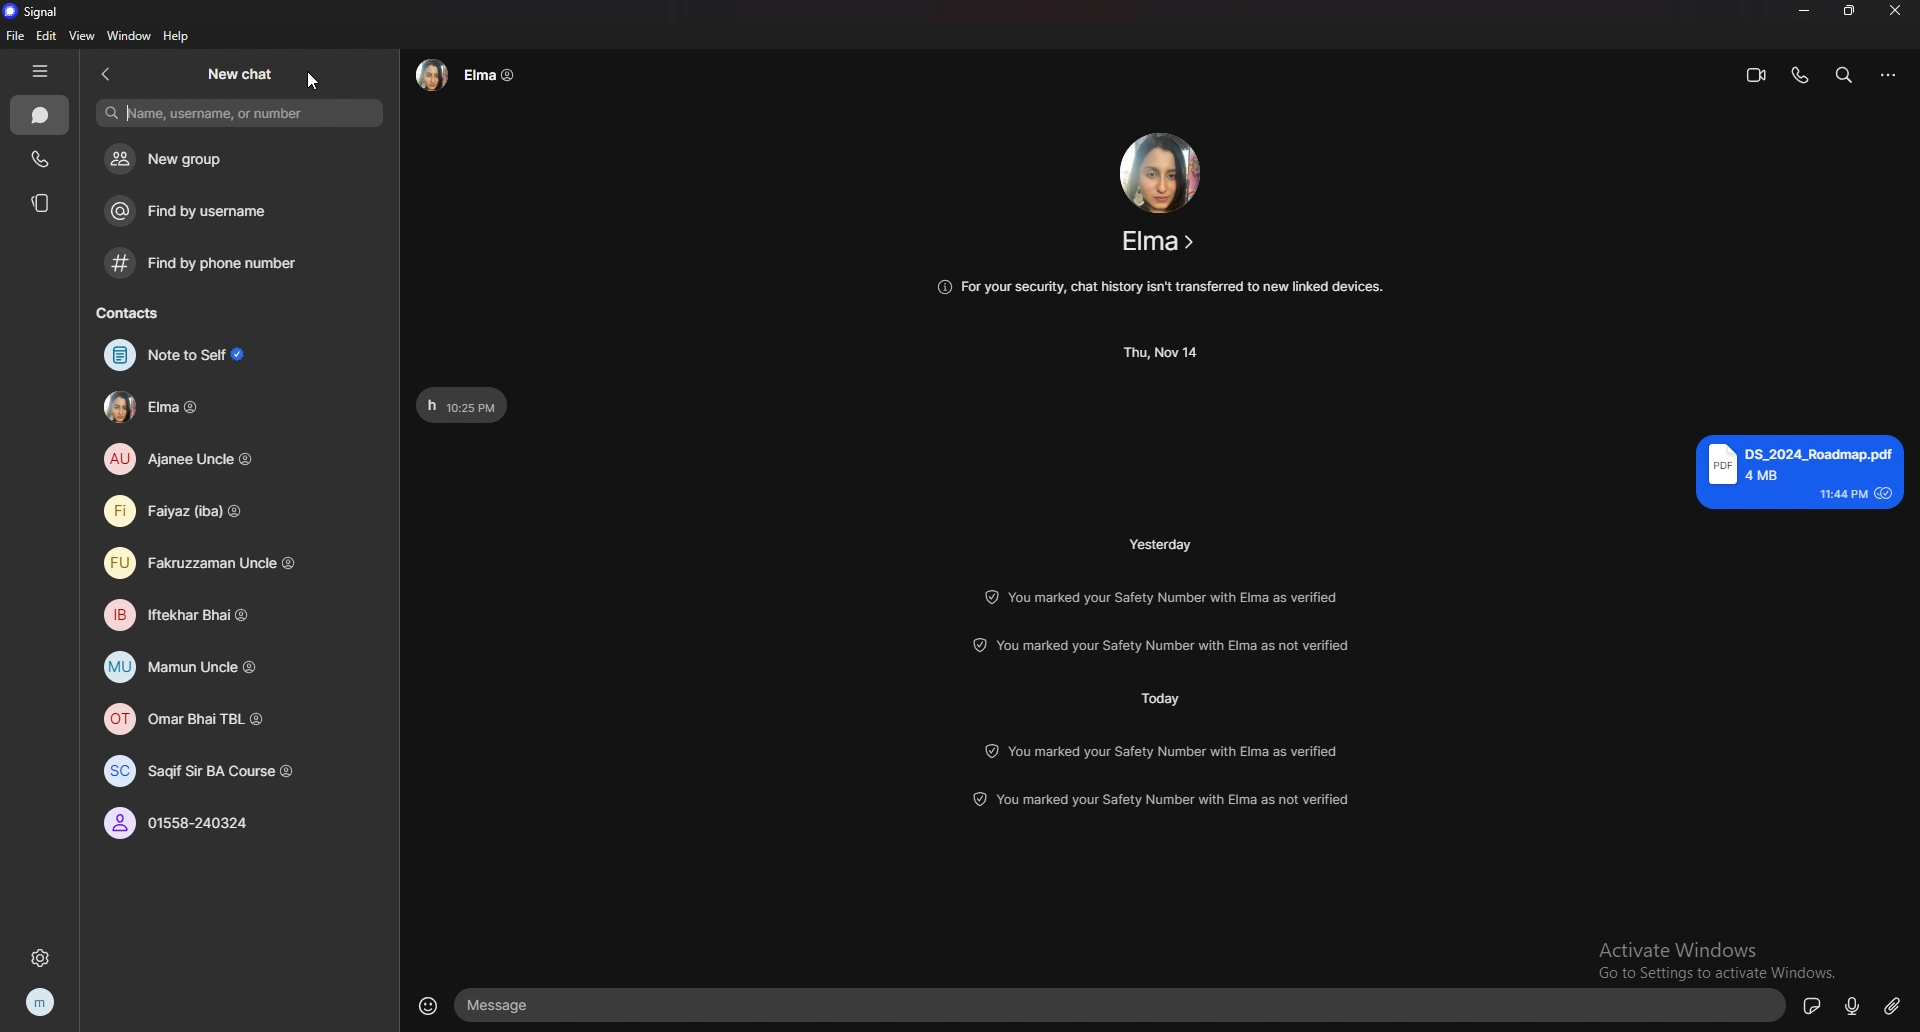  Describe the element at coordinates (41, 159) in the screenshot. I see `calls` at that location.